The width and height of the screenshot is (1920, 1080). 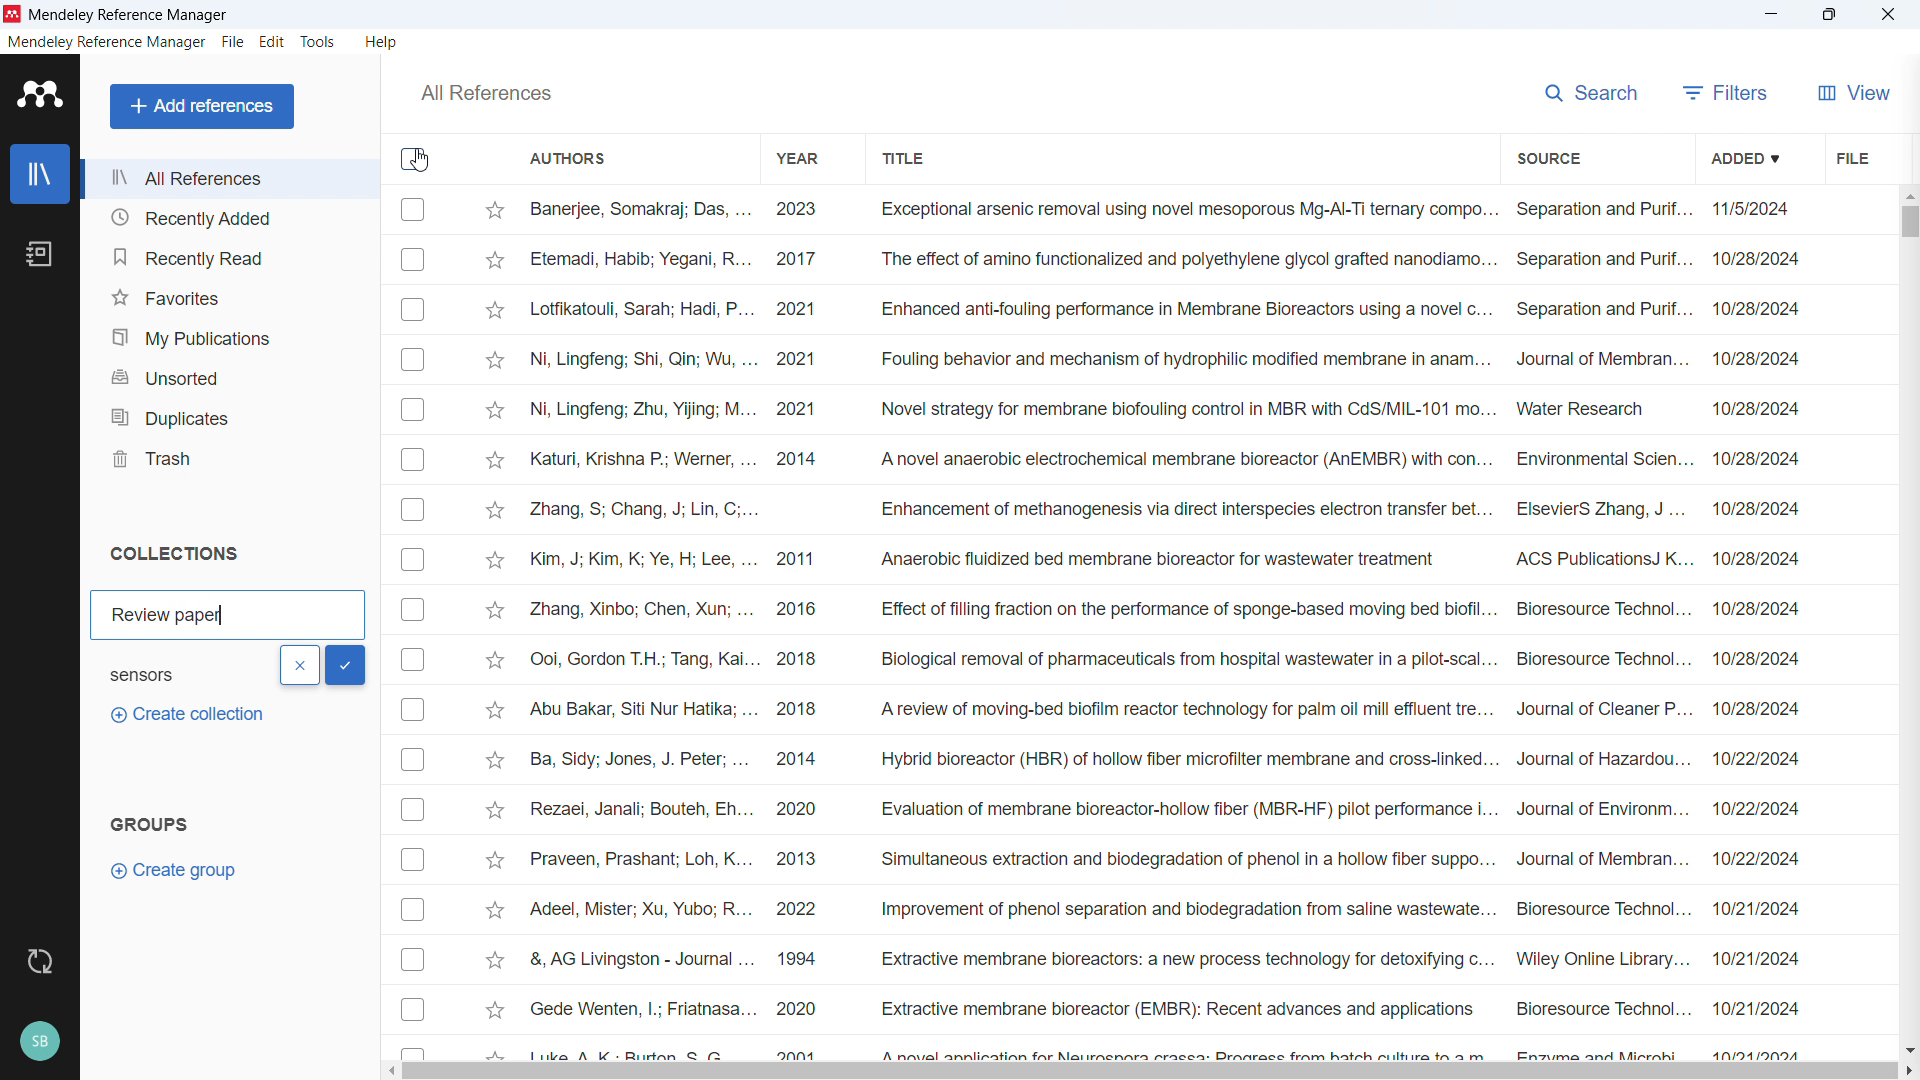 I want to click on Rezaei, Janali; Bouteh, Eh... 2020 Evaluation of membrane bioreactor-hollow fiber (MBR-HF) pilot performance i... Journal of Environm... 10/22/2024, so click(x=1164, y=808).